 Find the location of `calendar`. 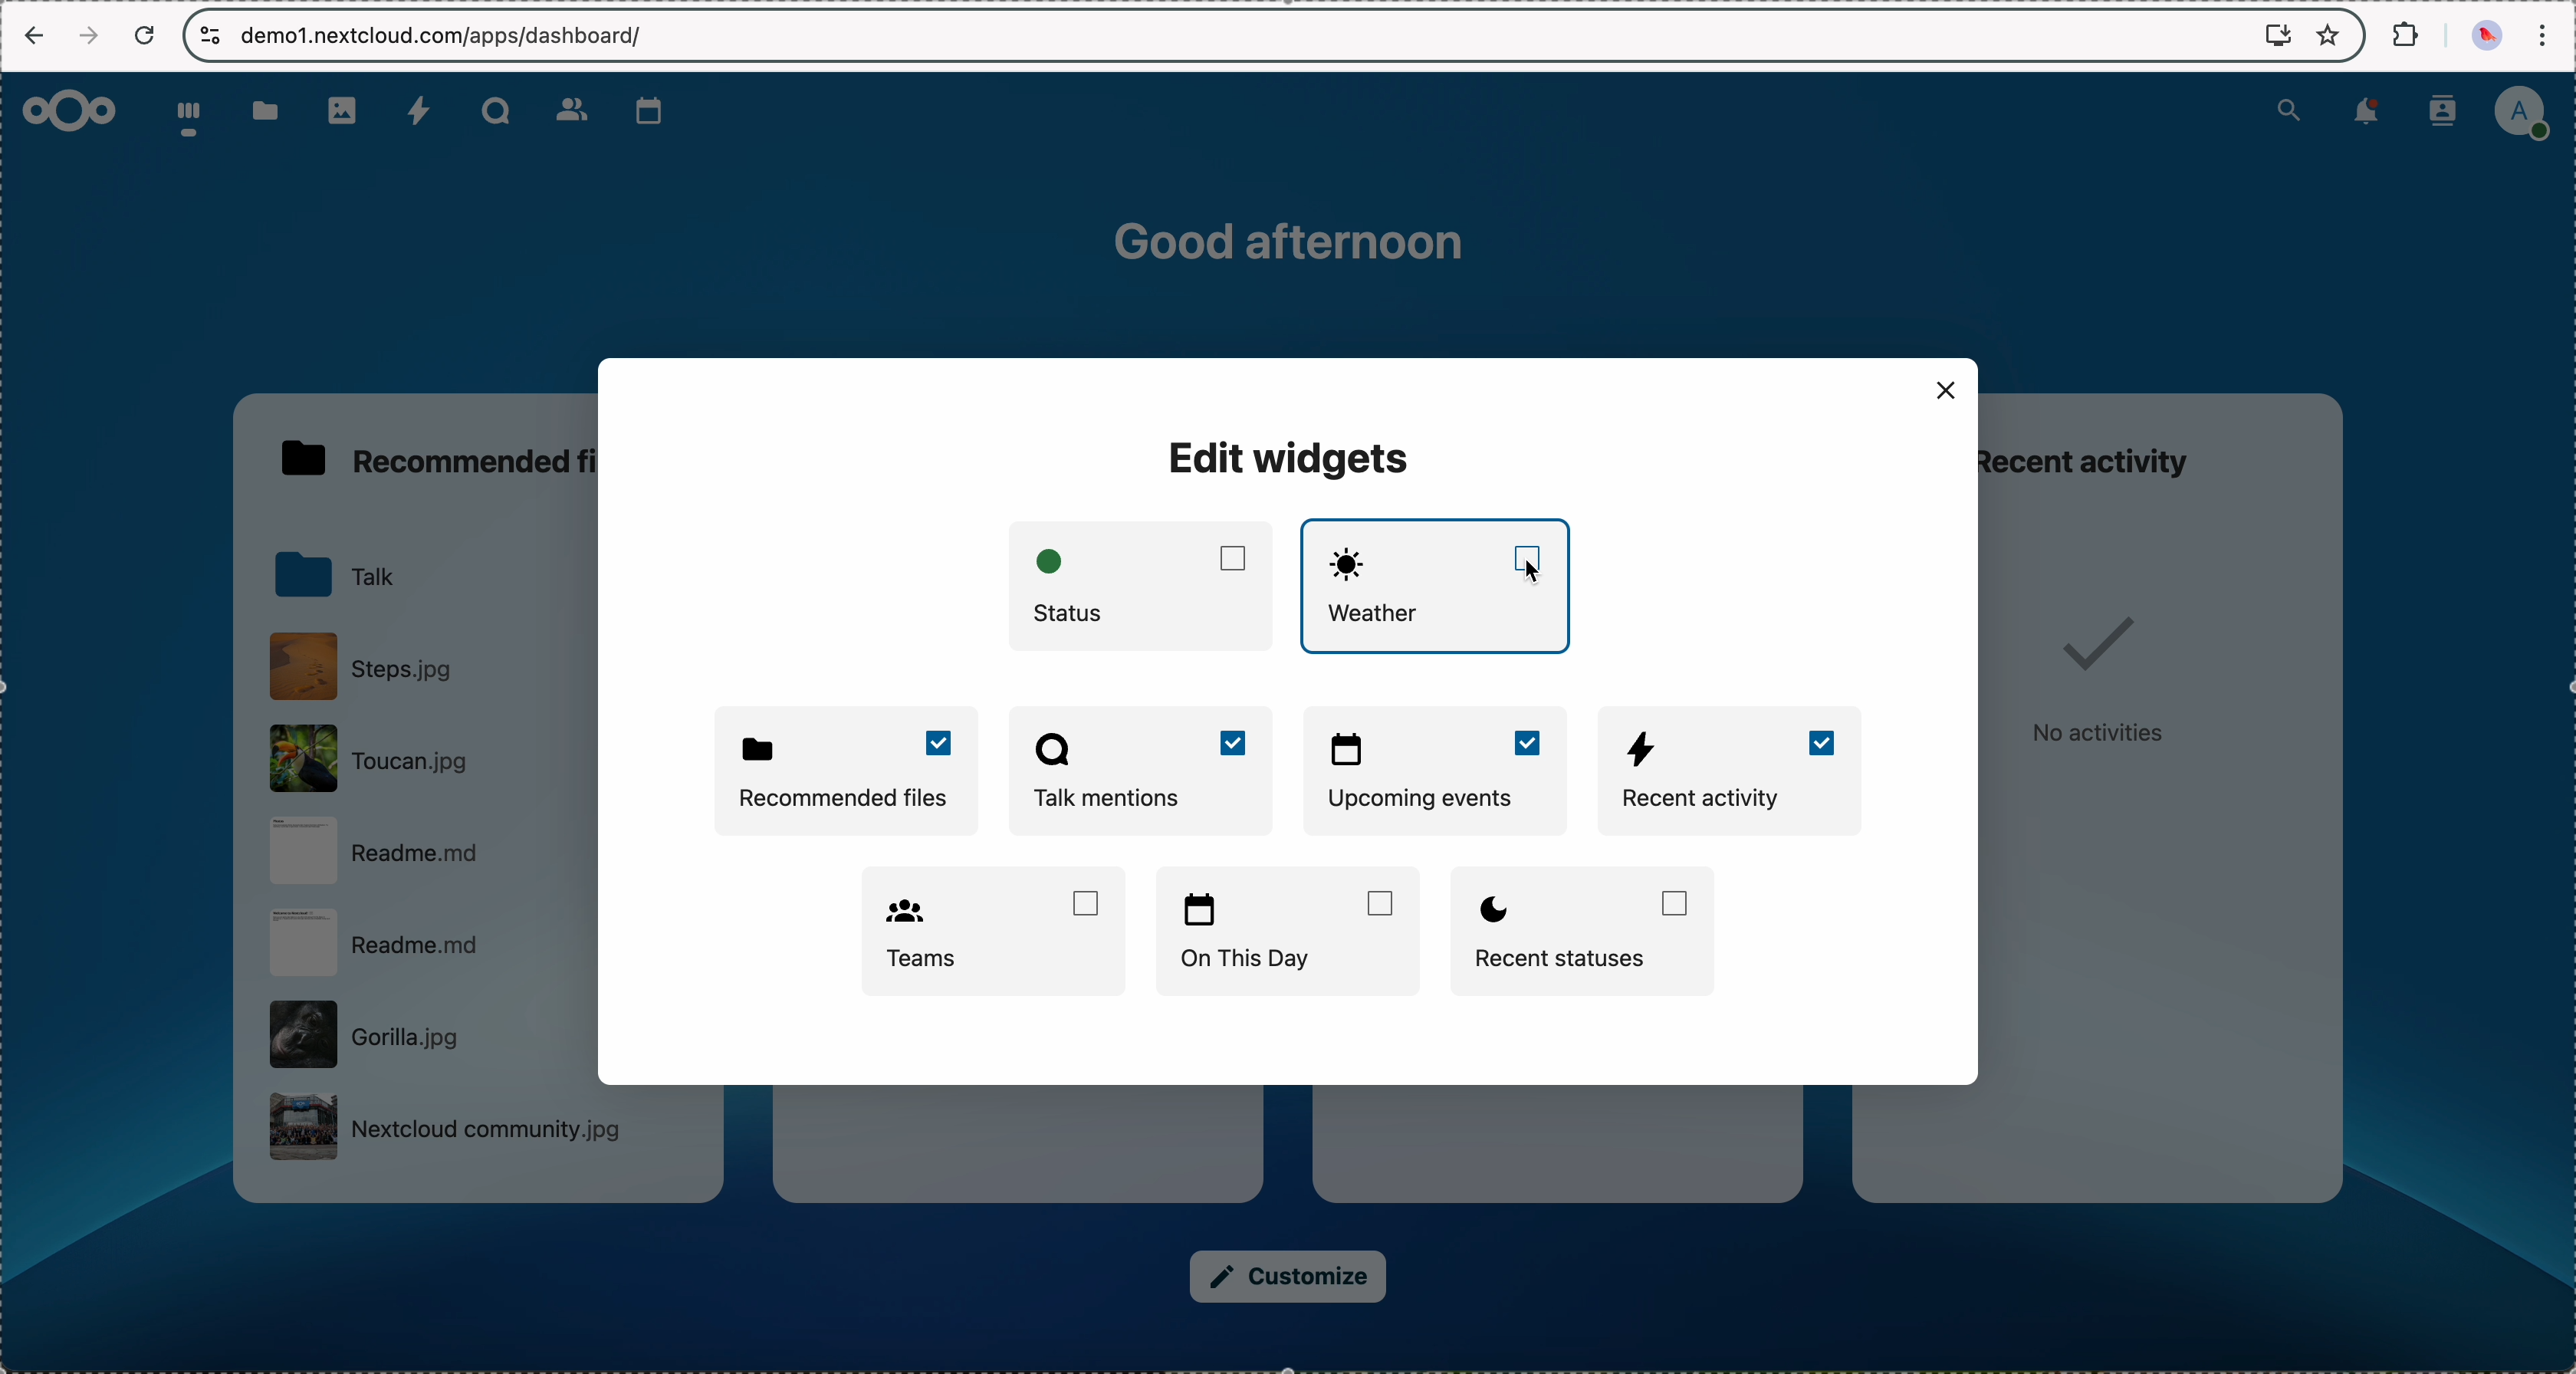

calendar is located at coordinates (649, 111).